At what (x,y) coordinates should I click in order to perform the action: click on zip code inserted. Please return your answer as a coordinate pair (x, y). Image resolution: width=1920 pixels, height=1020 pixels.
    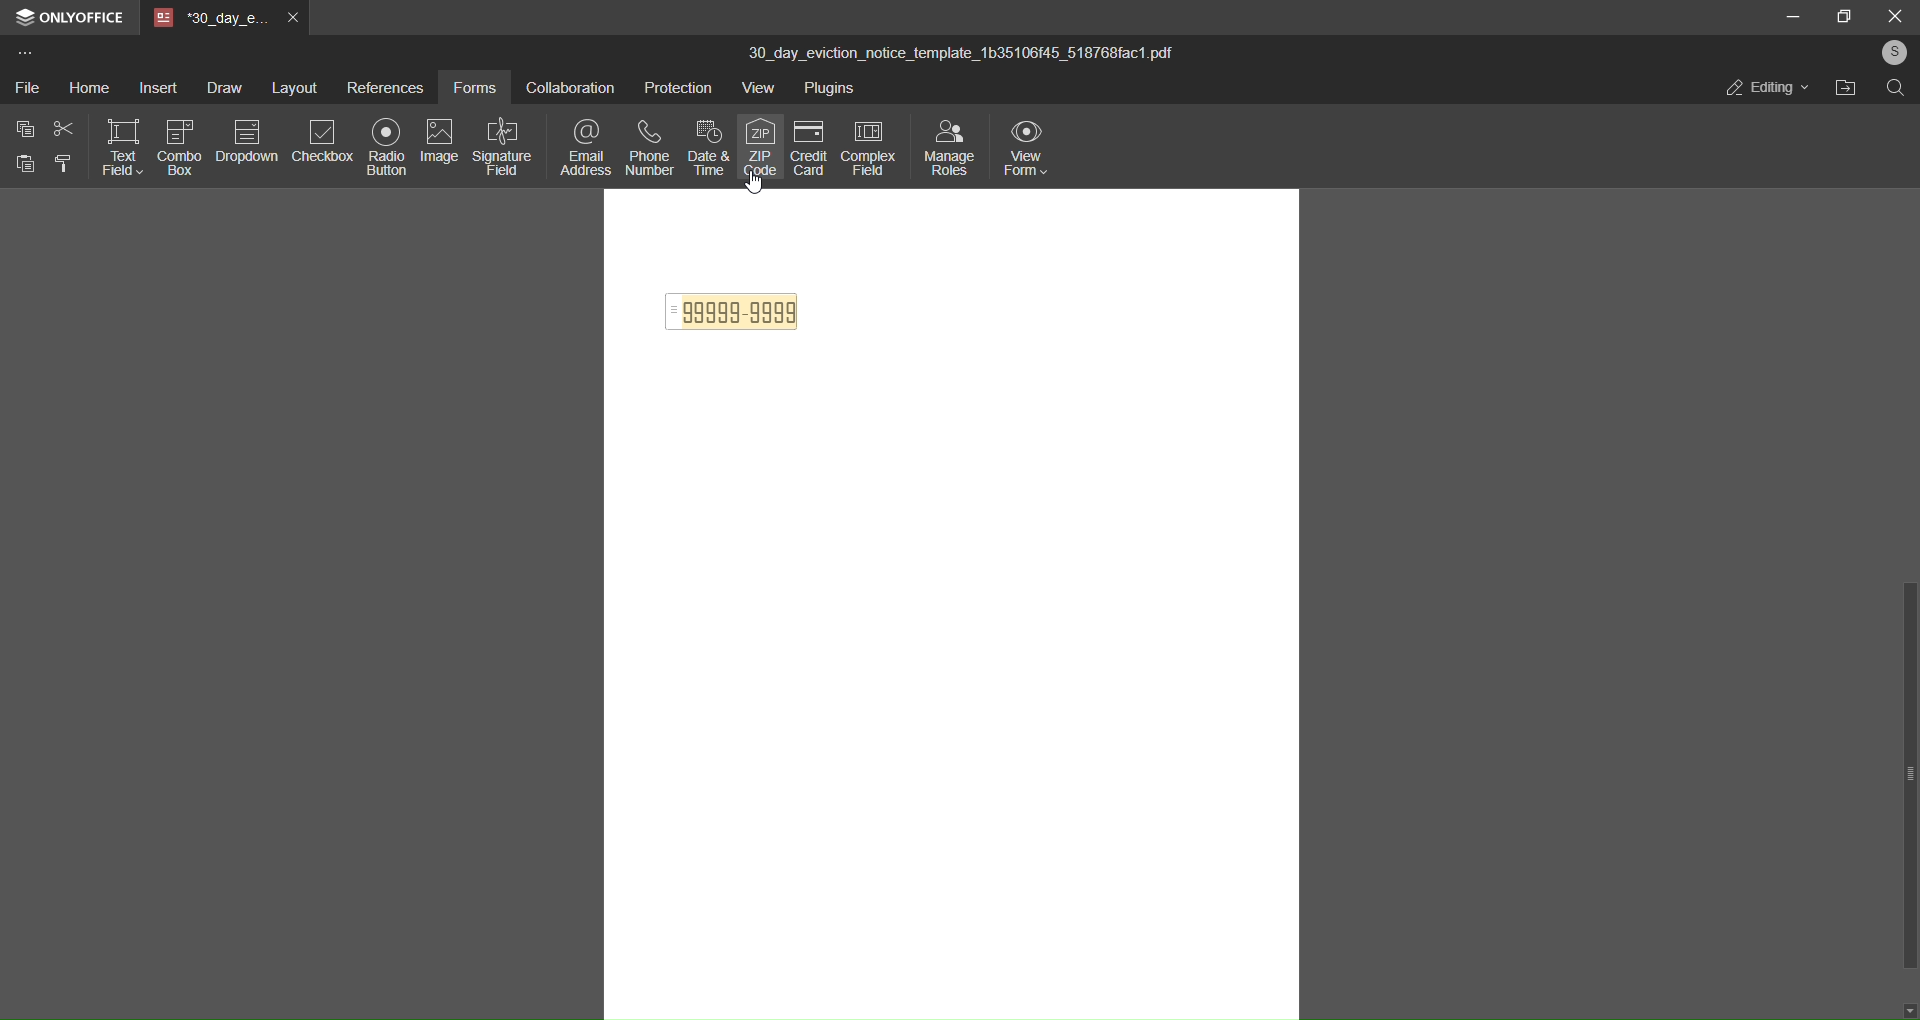
    Looking at the image, I should click on (737, 309).